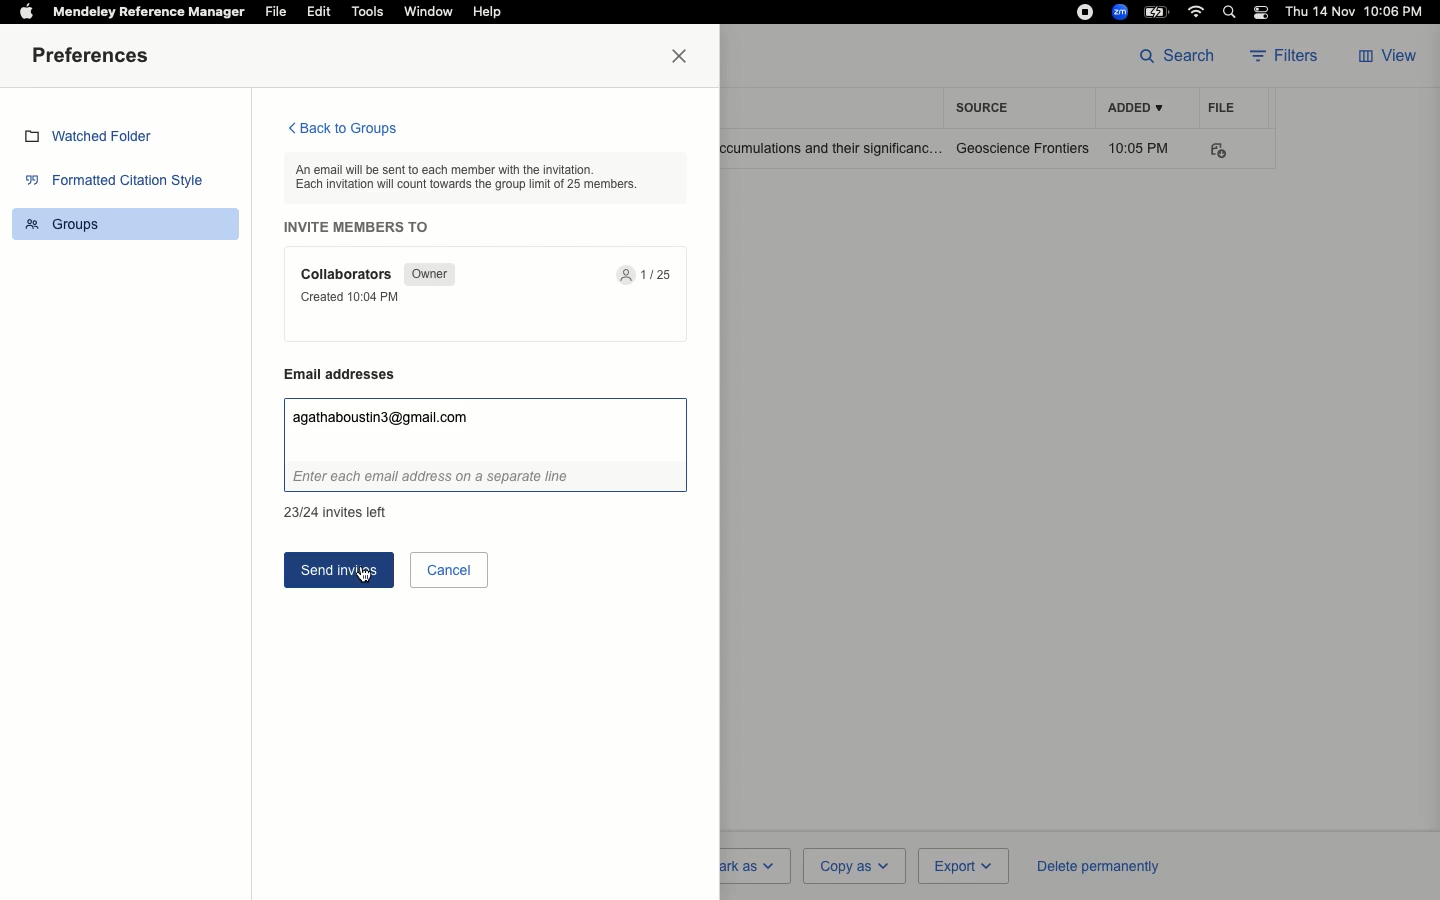  Describe the element at coordinates (479, 176) in the screenshot. I see `Instructional text` at that location.